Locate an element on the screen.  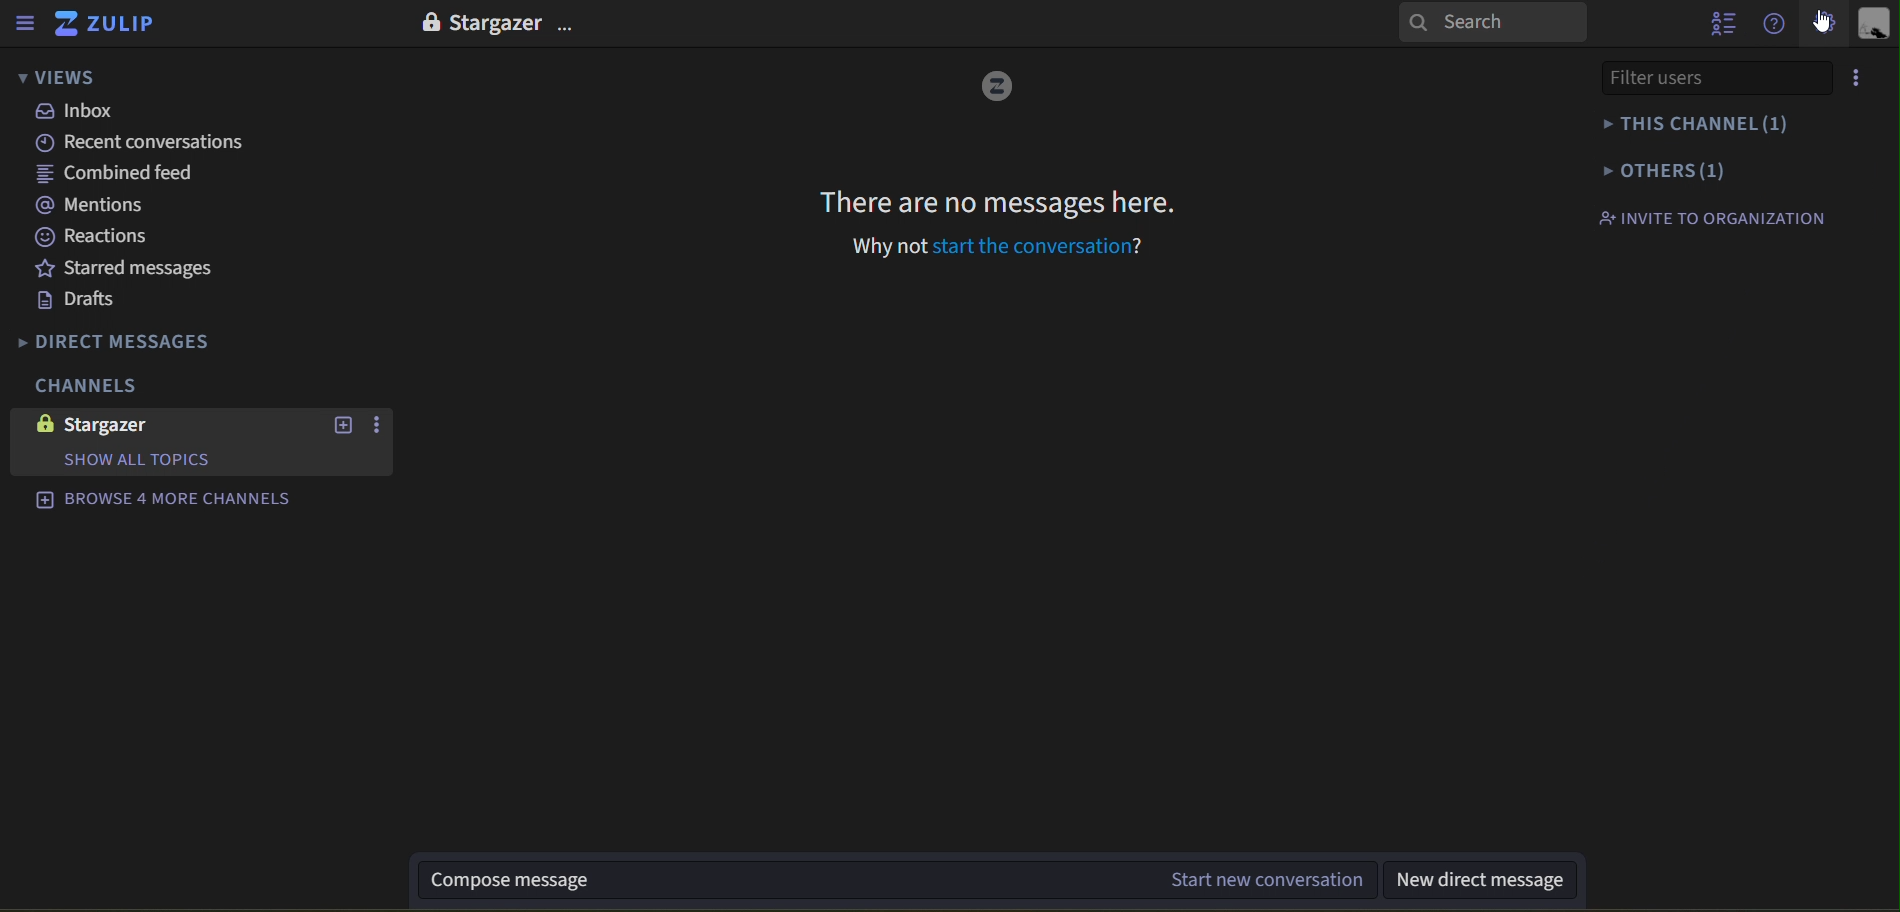
starred messages is located at coordinates (139, 269).